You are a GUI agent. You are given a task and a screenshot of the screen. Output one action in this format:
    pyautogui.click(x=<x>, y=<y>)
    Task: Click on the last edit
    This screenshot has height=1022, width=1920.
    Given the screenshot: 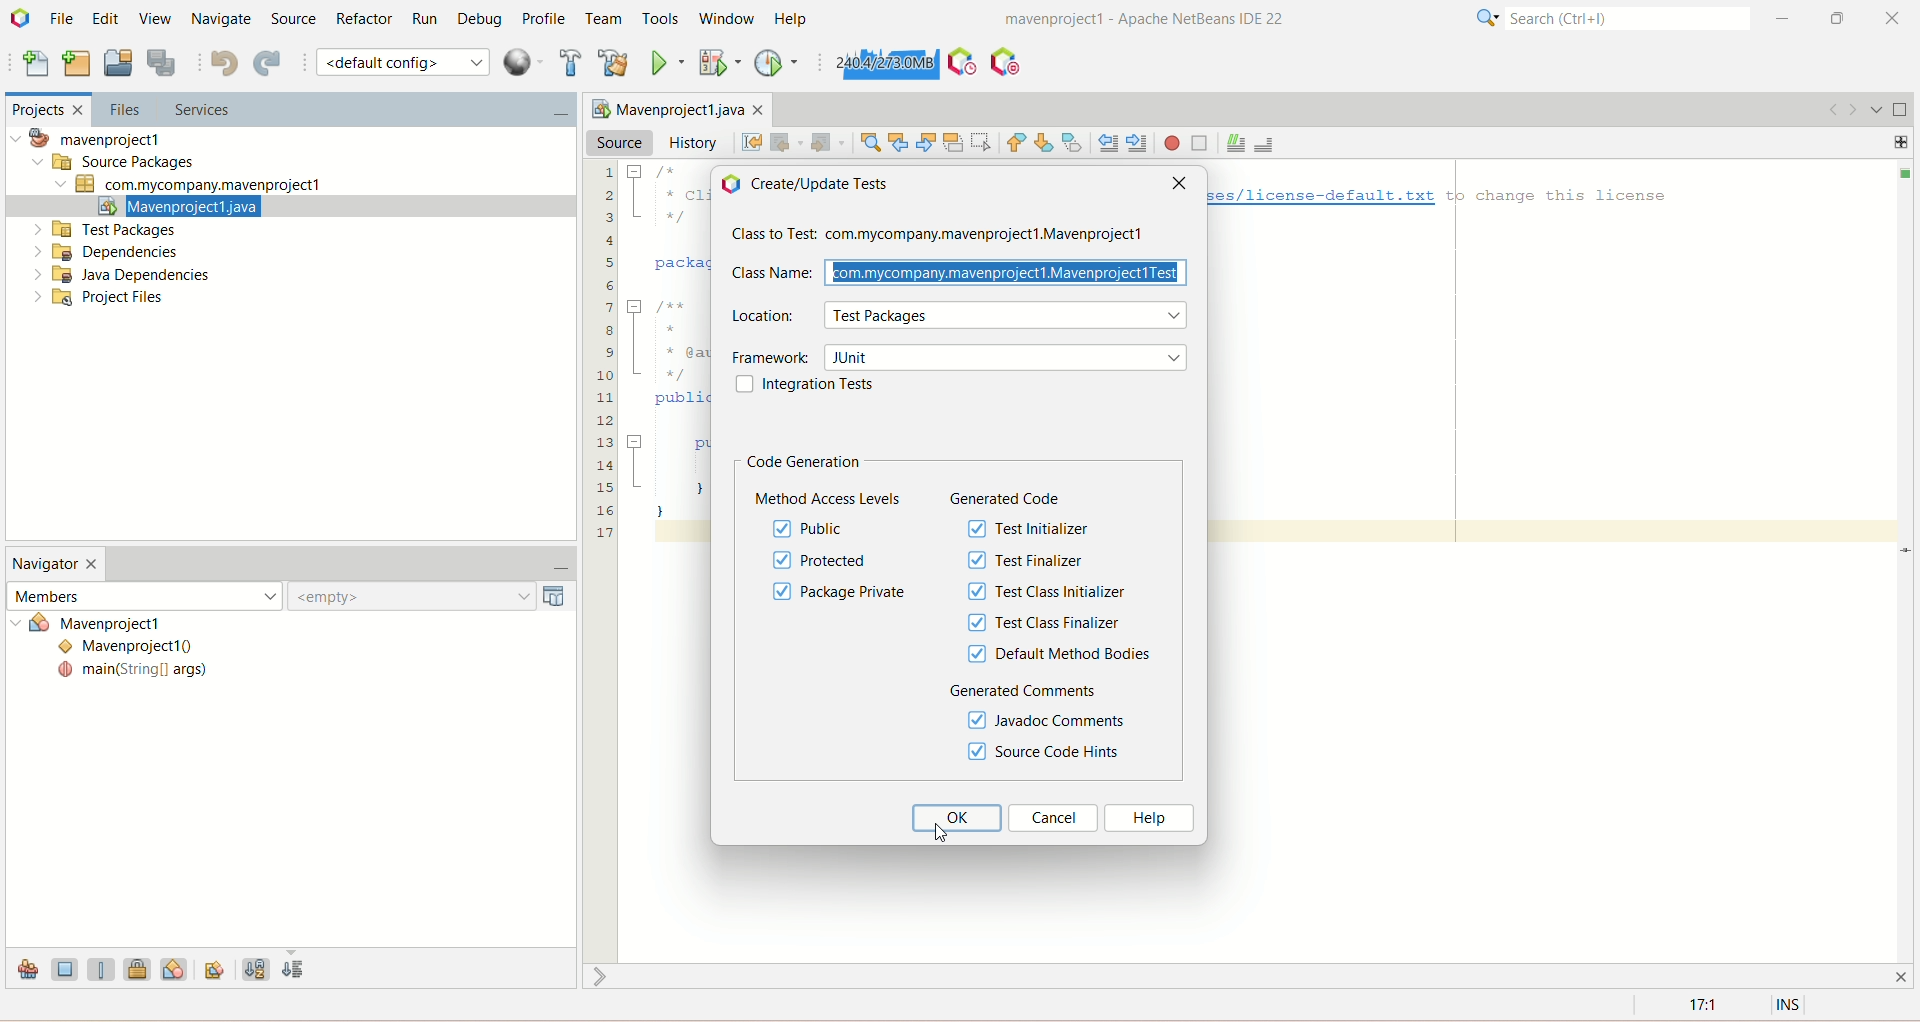 What is the action you would take?
    pyautogui.click(x=753, y=143)
    